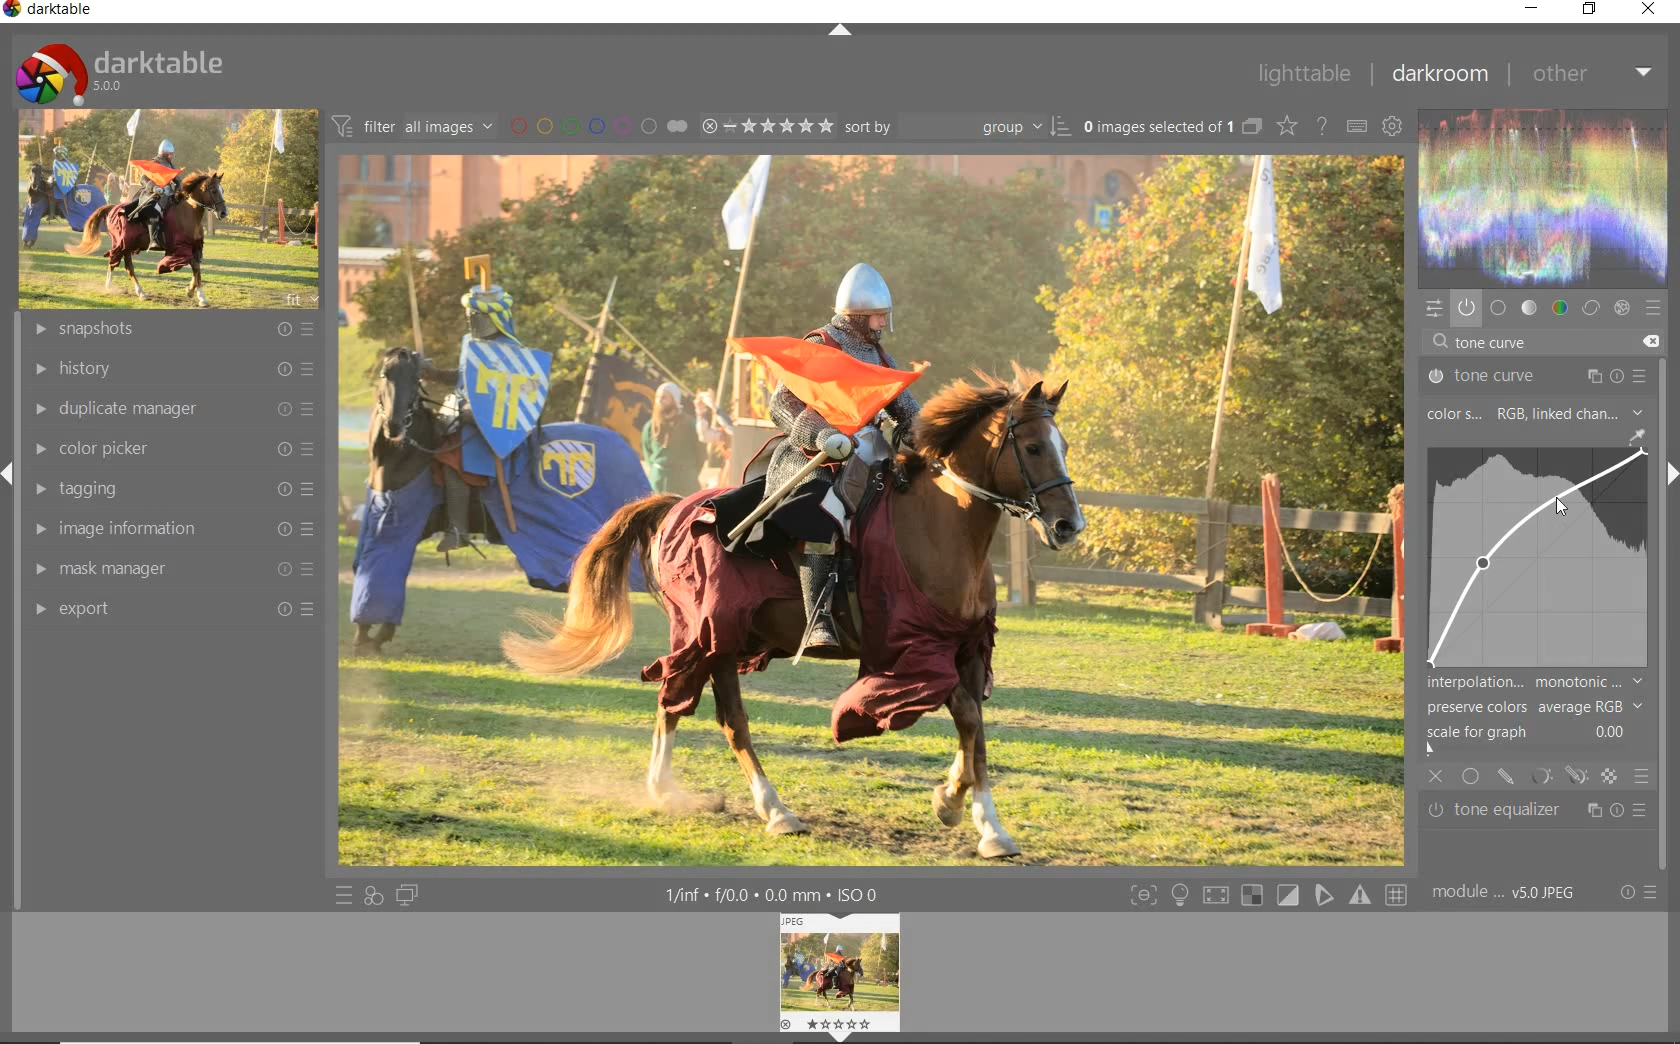 The height and width of the screenshot is (1044, 1680). I want to click on toggle modes, so click(1264, 895).